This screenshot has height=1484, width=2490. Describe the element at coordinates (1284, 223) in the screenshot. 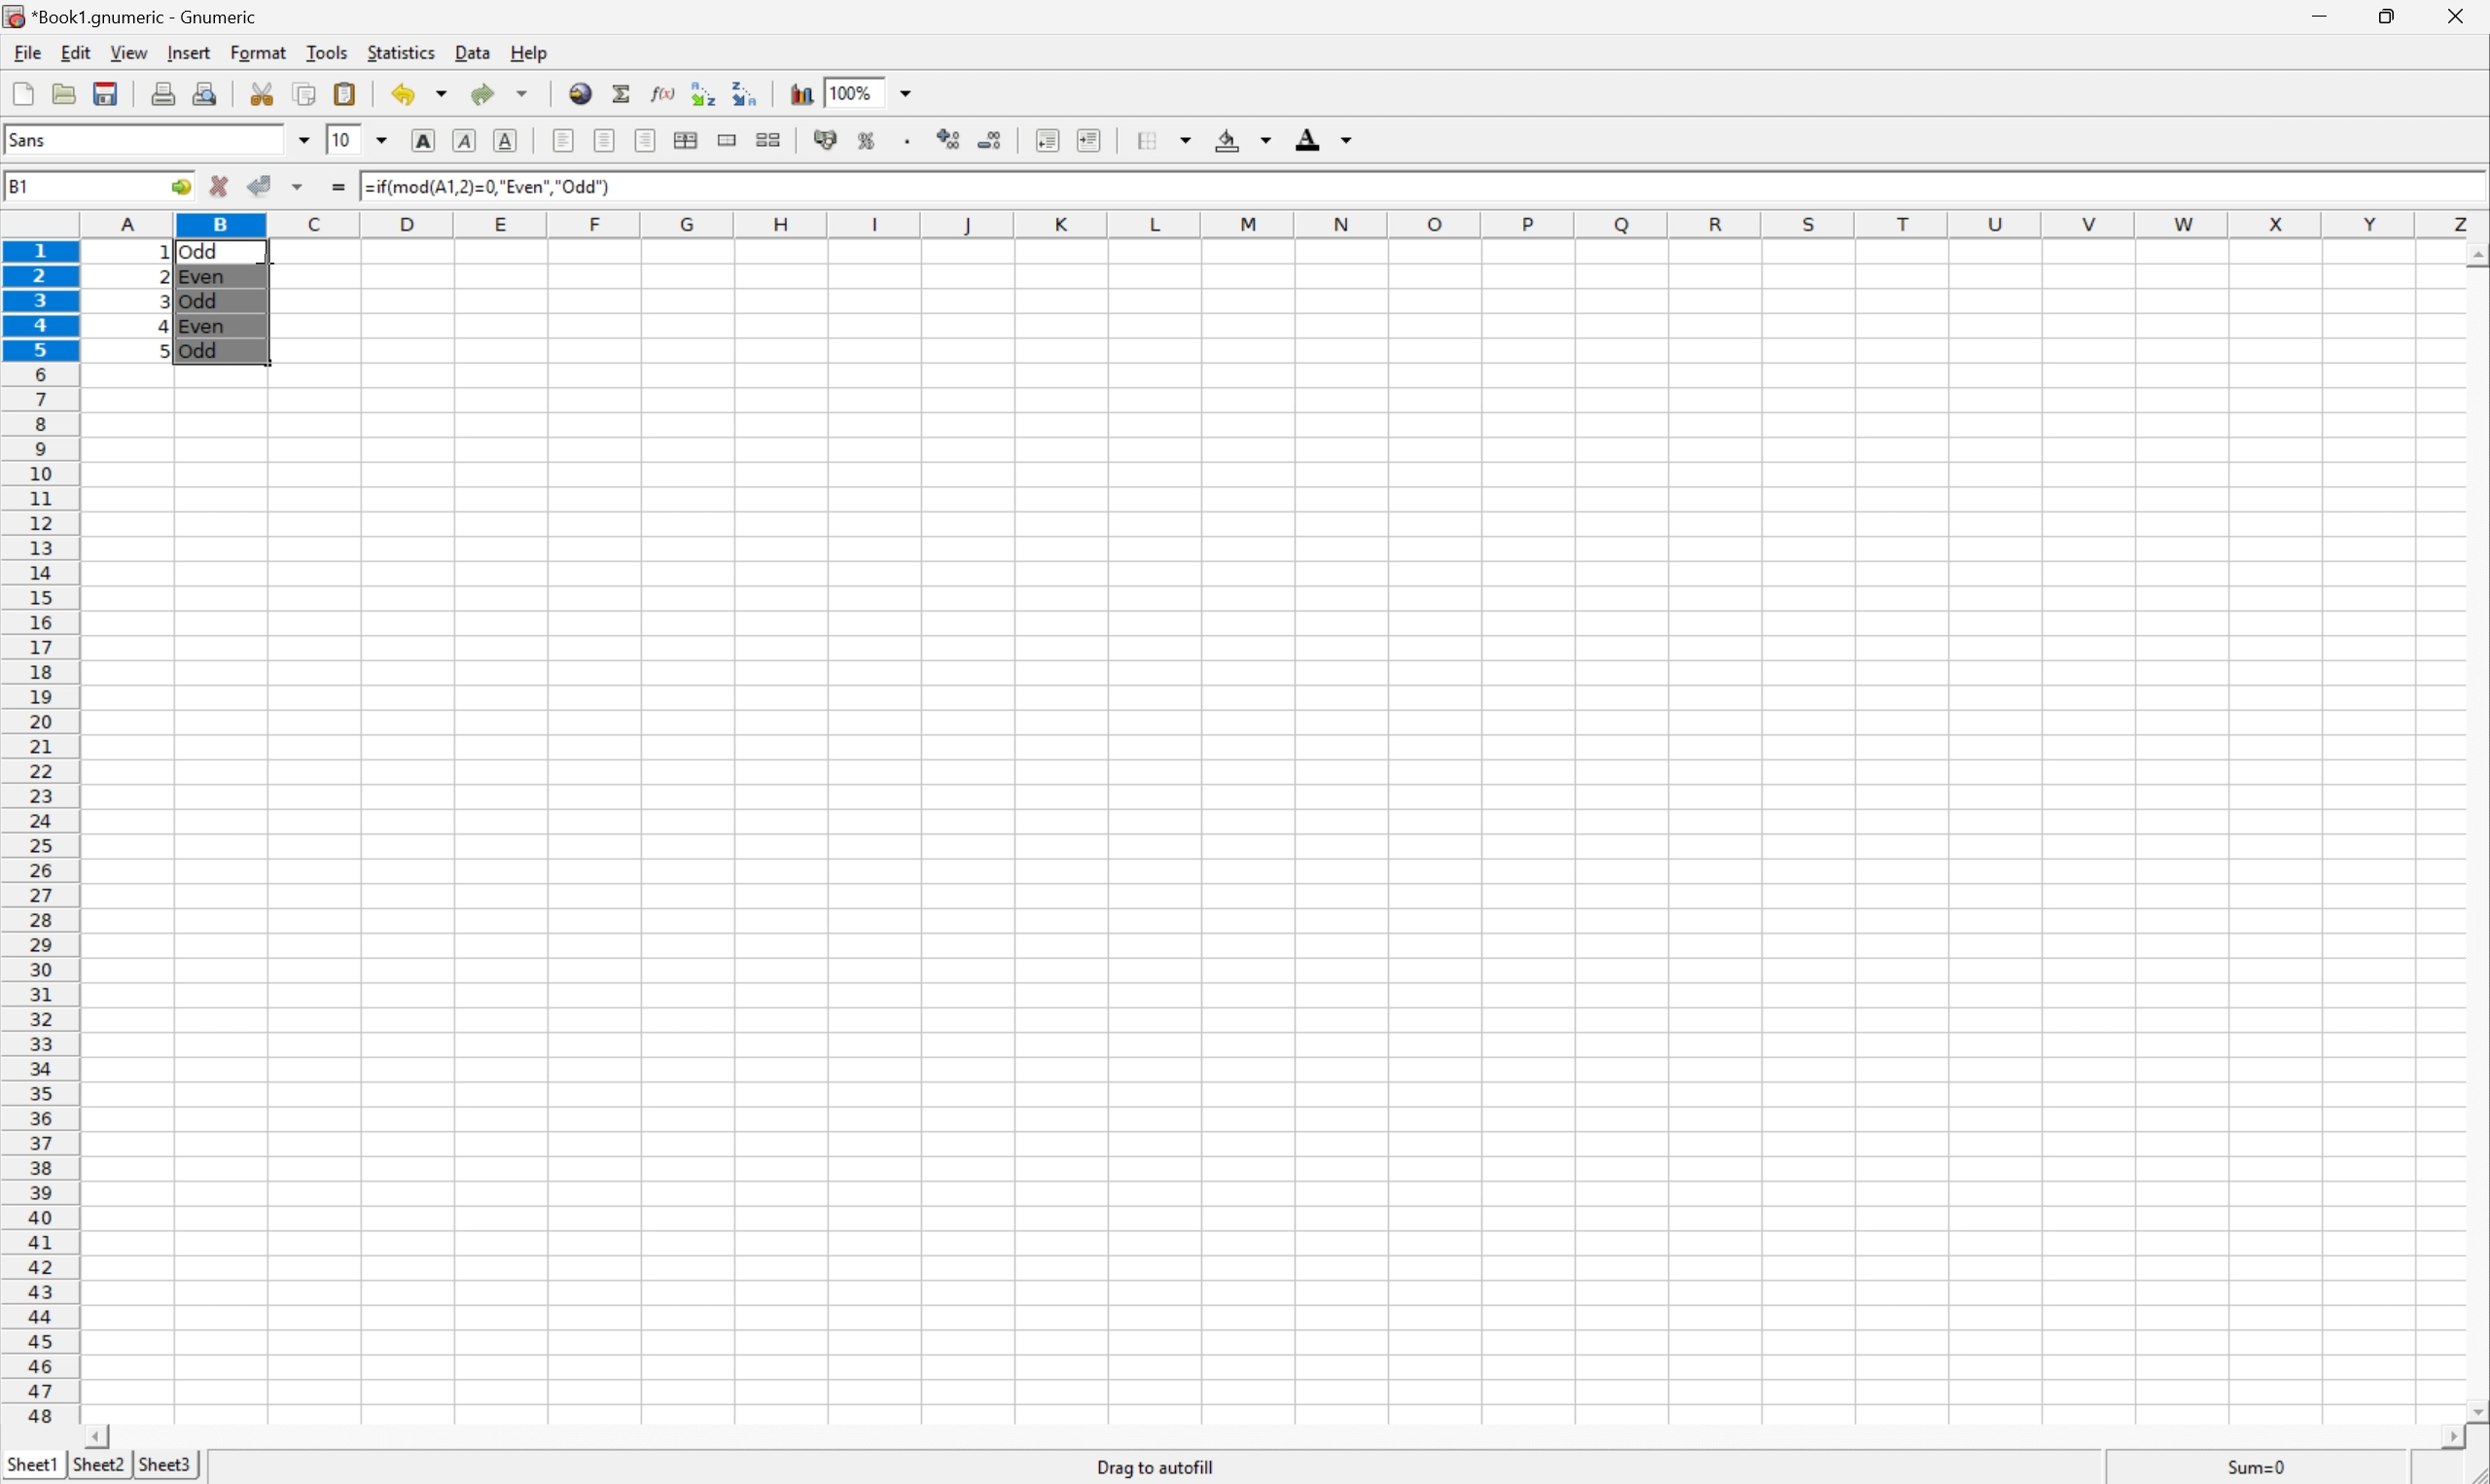

I see `Column names` at that location.